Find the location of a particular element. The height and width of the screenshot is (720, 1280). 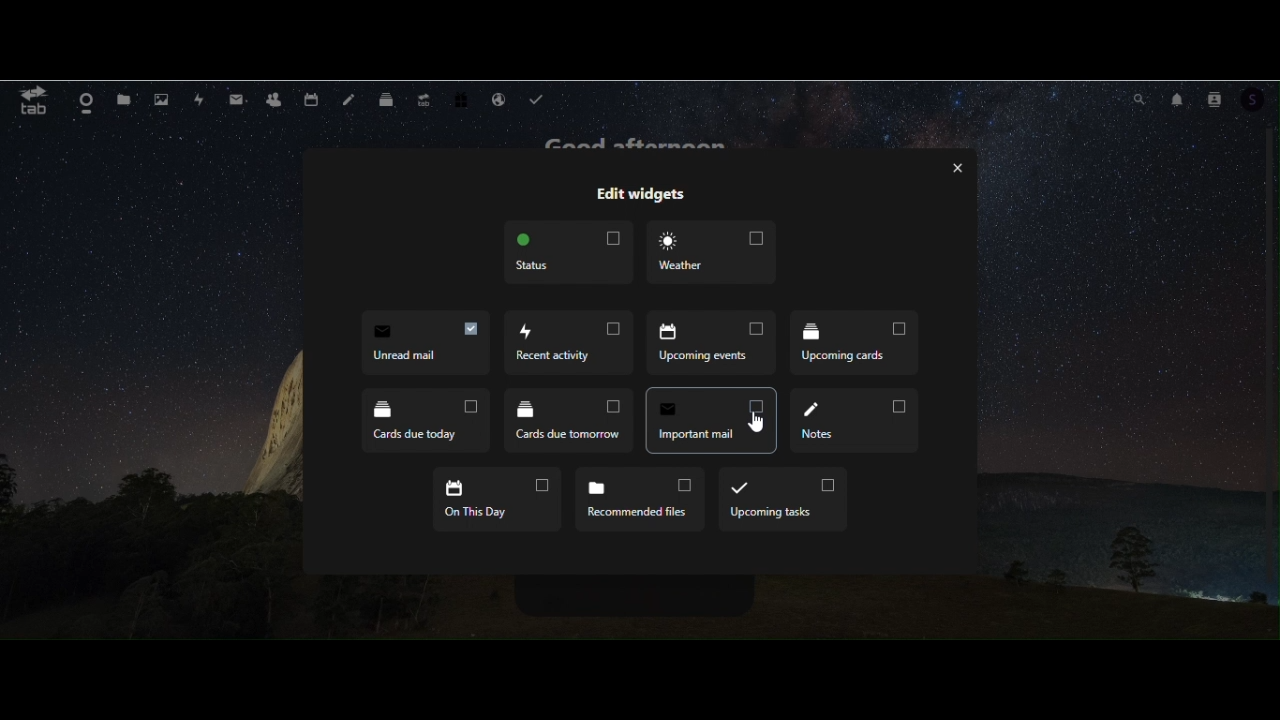

Files is located at coordinates (126, 99).